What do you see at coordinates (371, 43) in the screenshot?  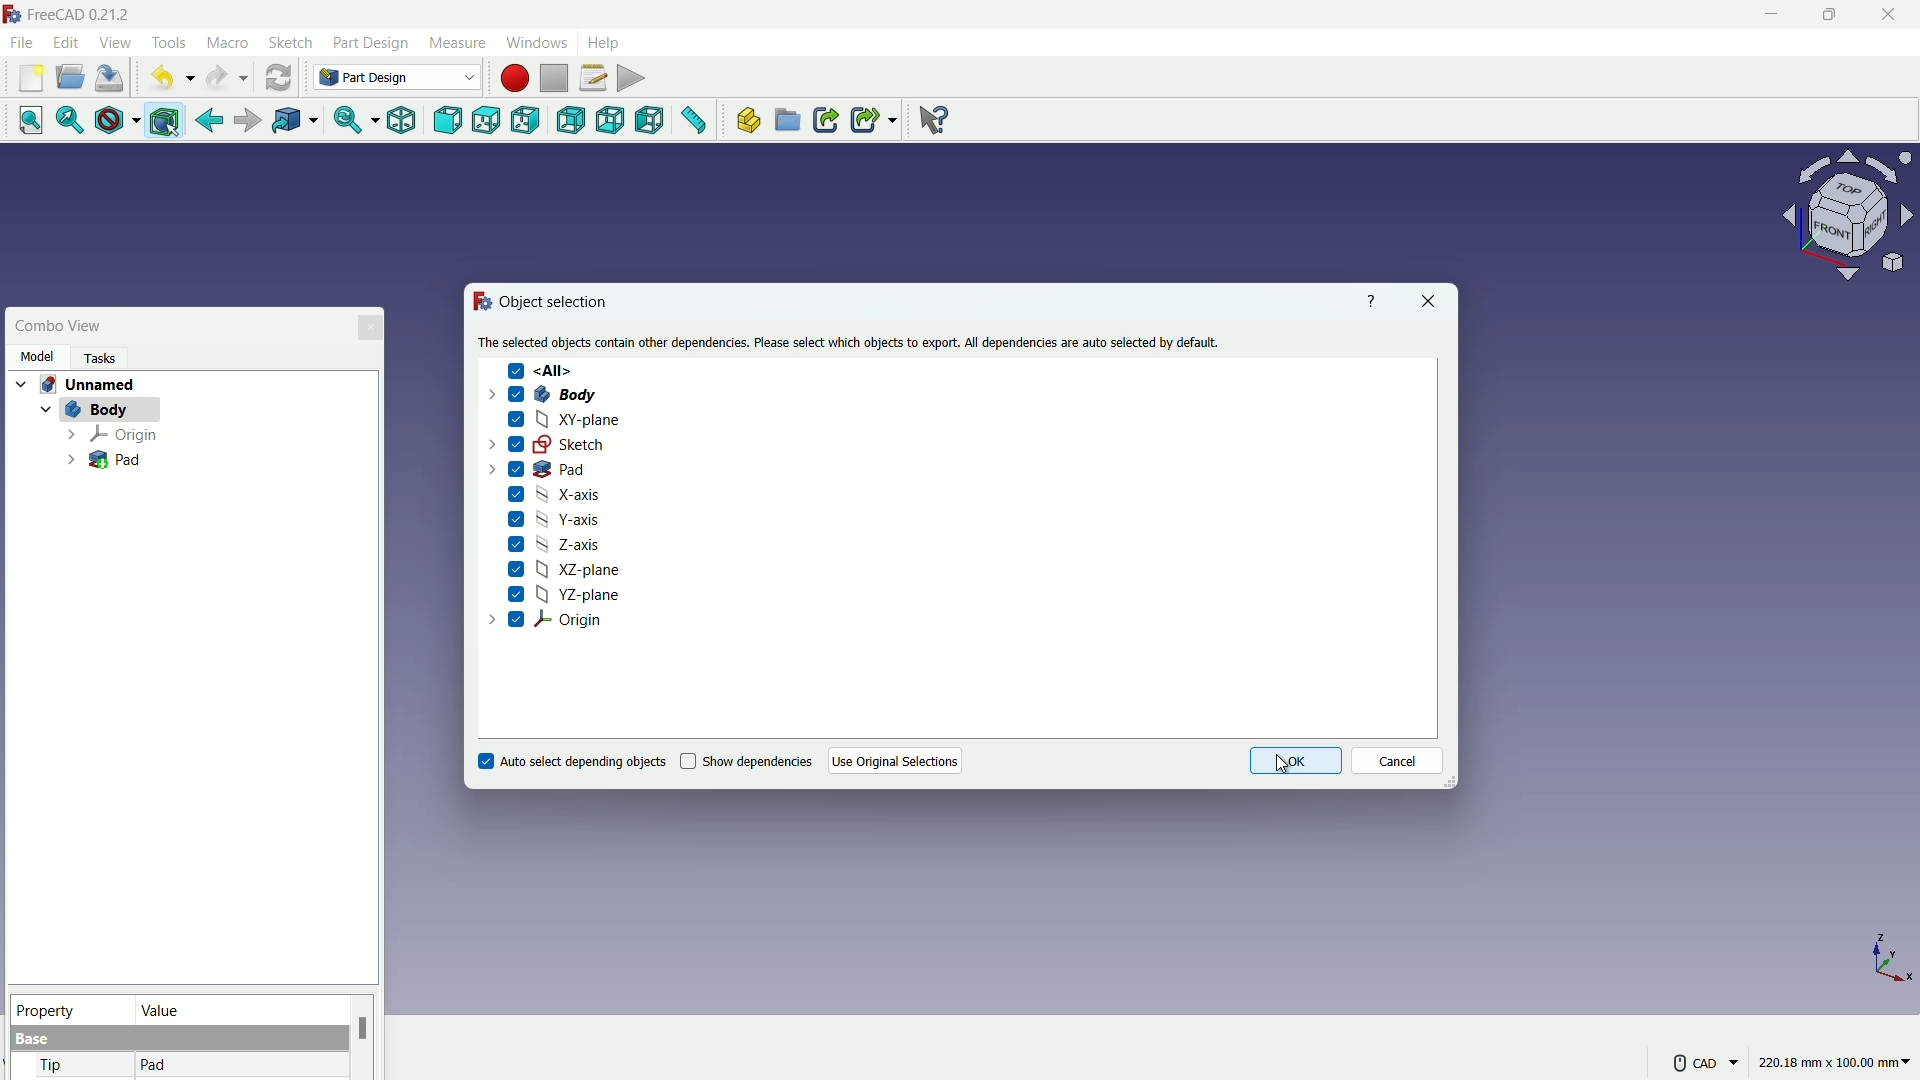 I see `part design` at bounding box center [371, 43].